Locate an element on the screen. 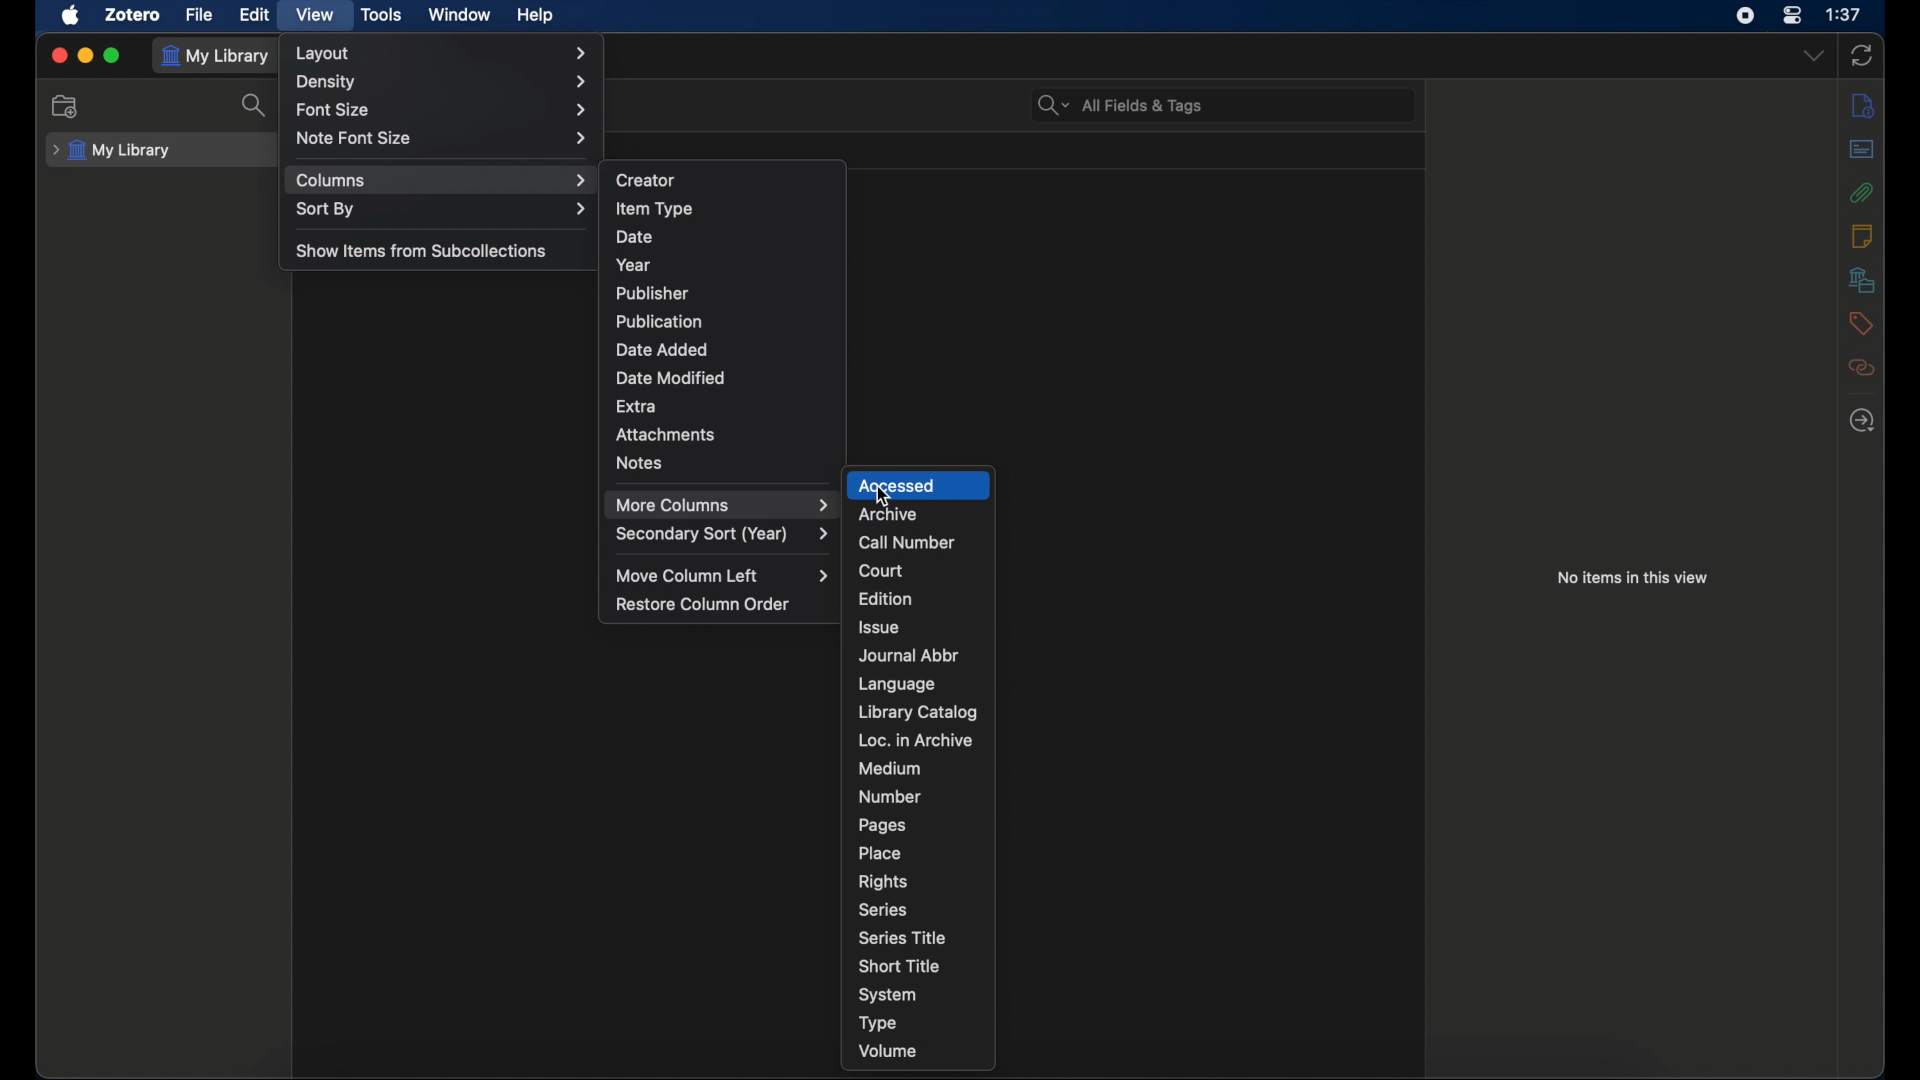  file is located at coordinates (199, 14).